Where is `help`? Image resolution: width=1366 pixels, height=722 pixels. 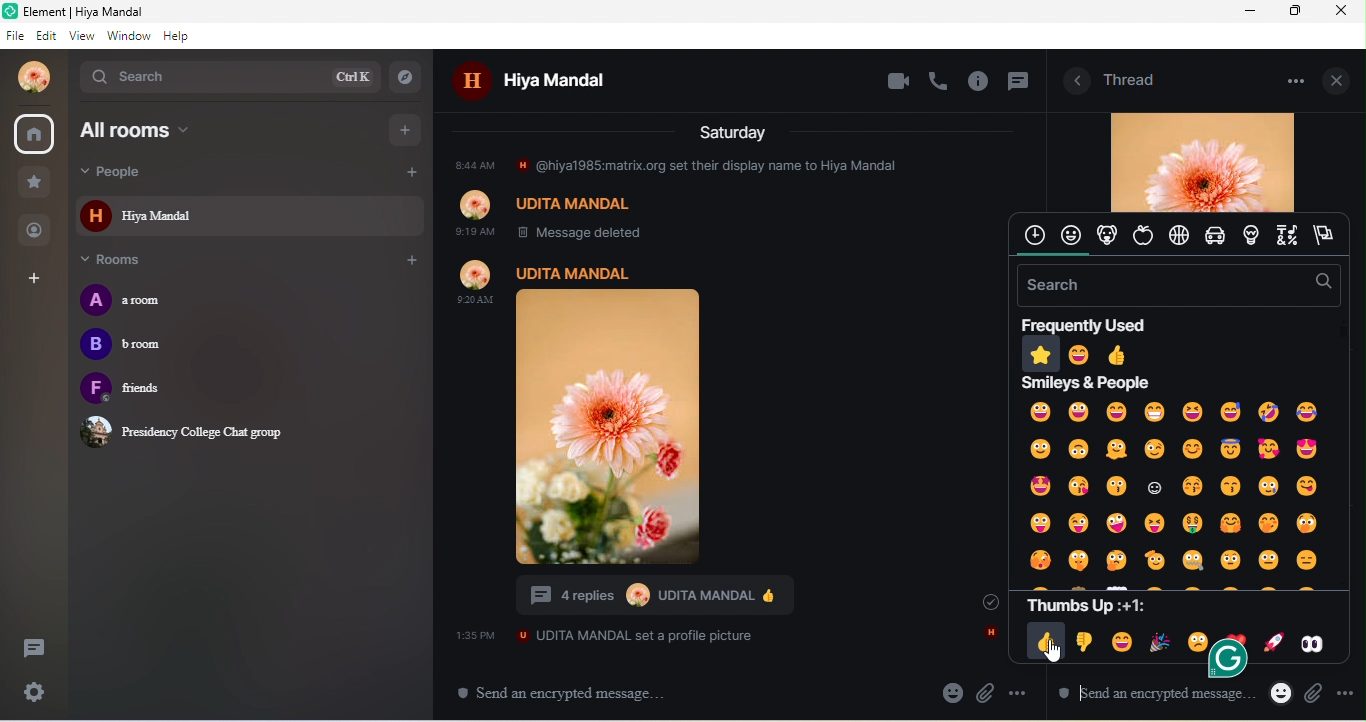
help is located at coordinates (177, 36).